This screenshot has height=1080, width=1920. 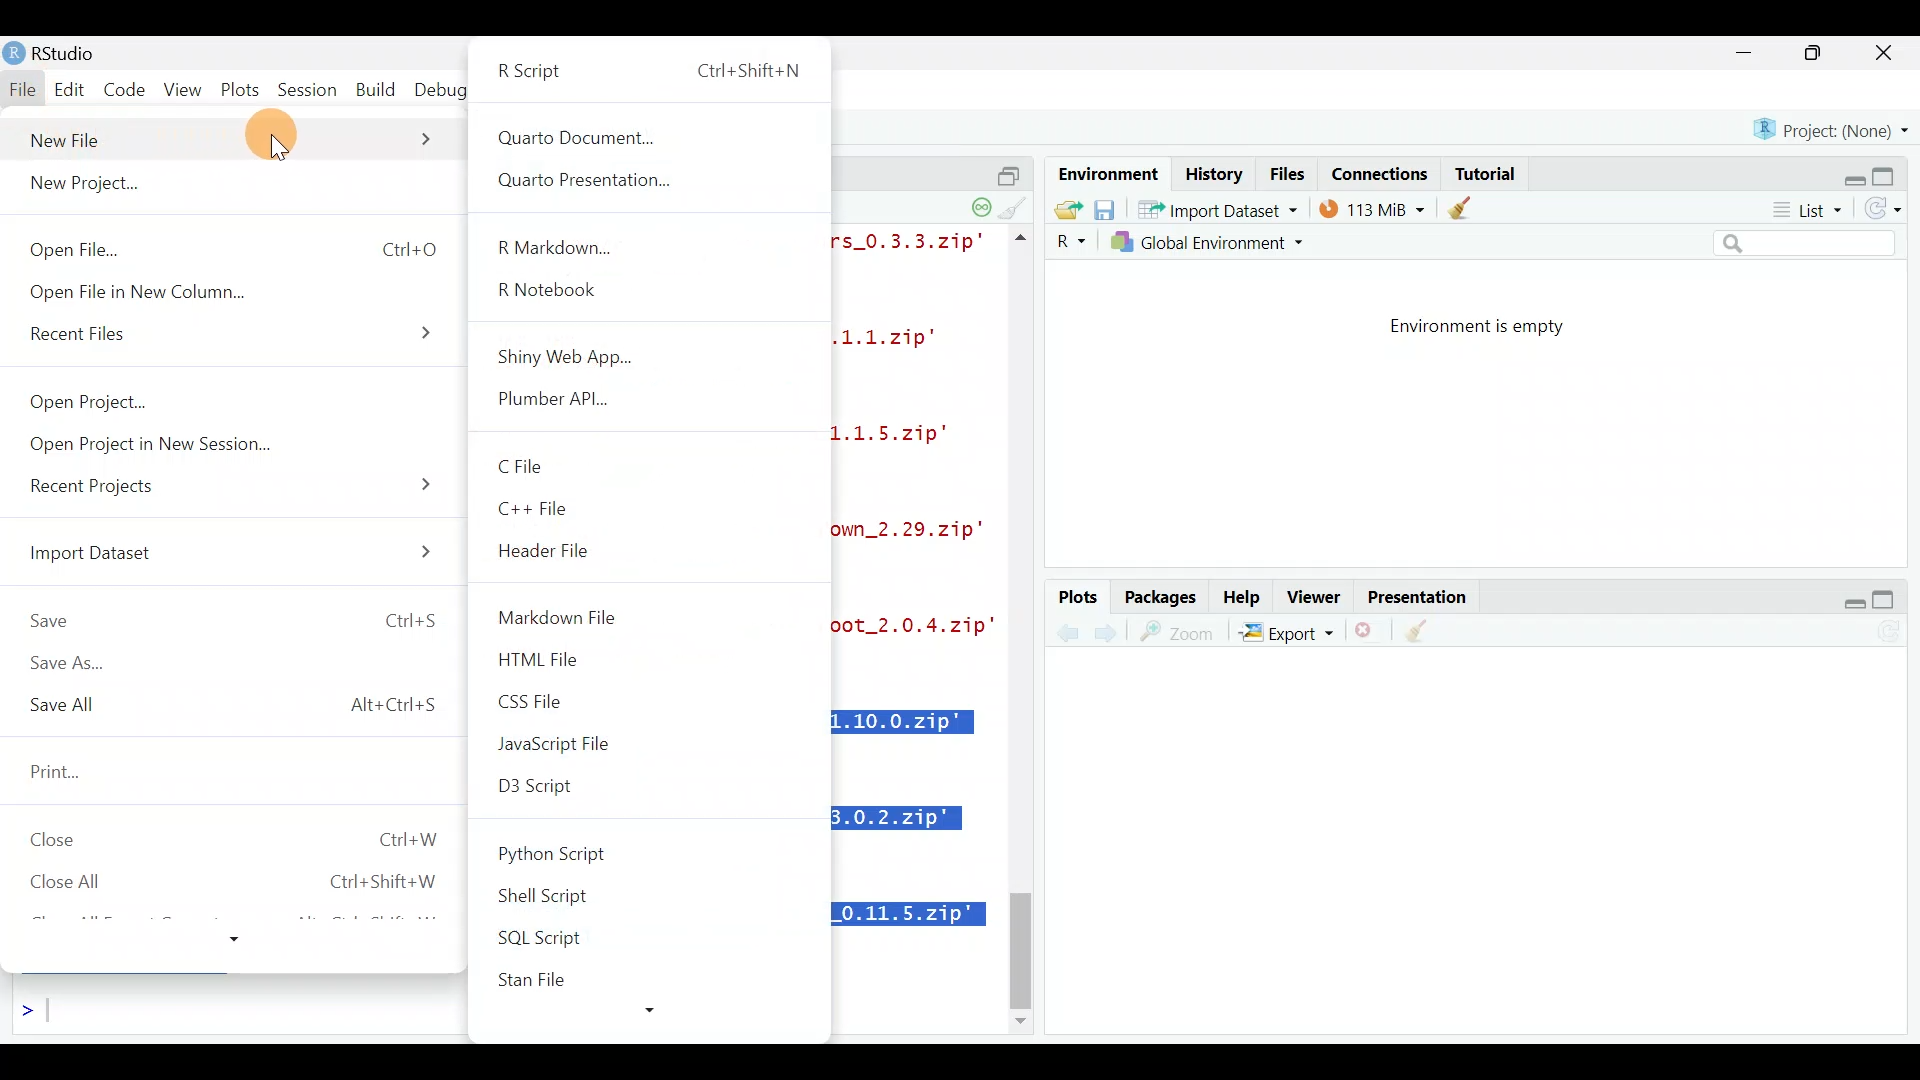 I want to click on Debug, so click(x=439, y=91).